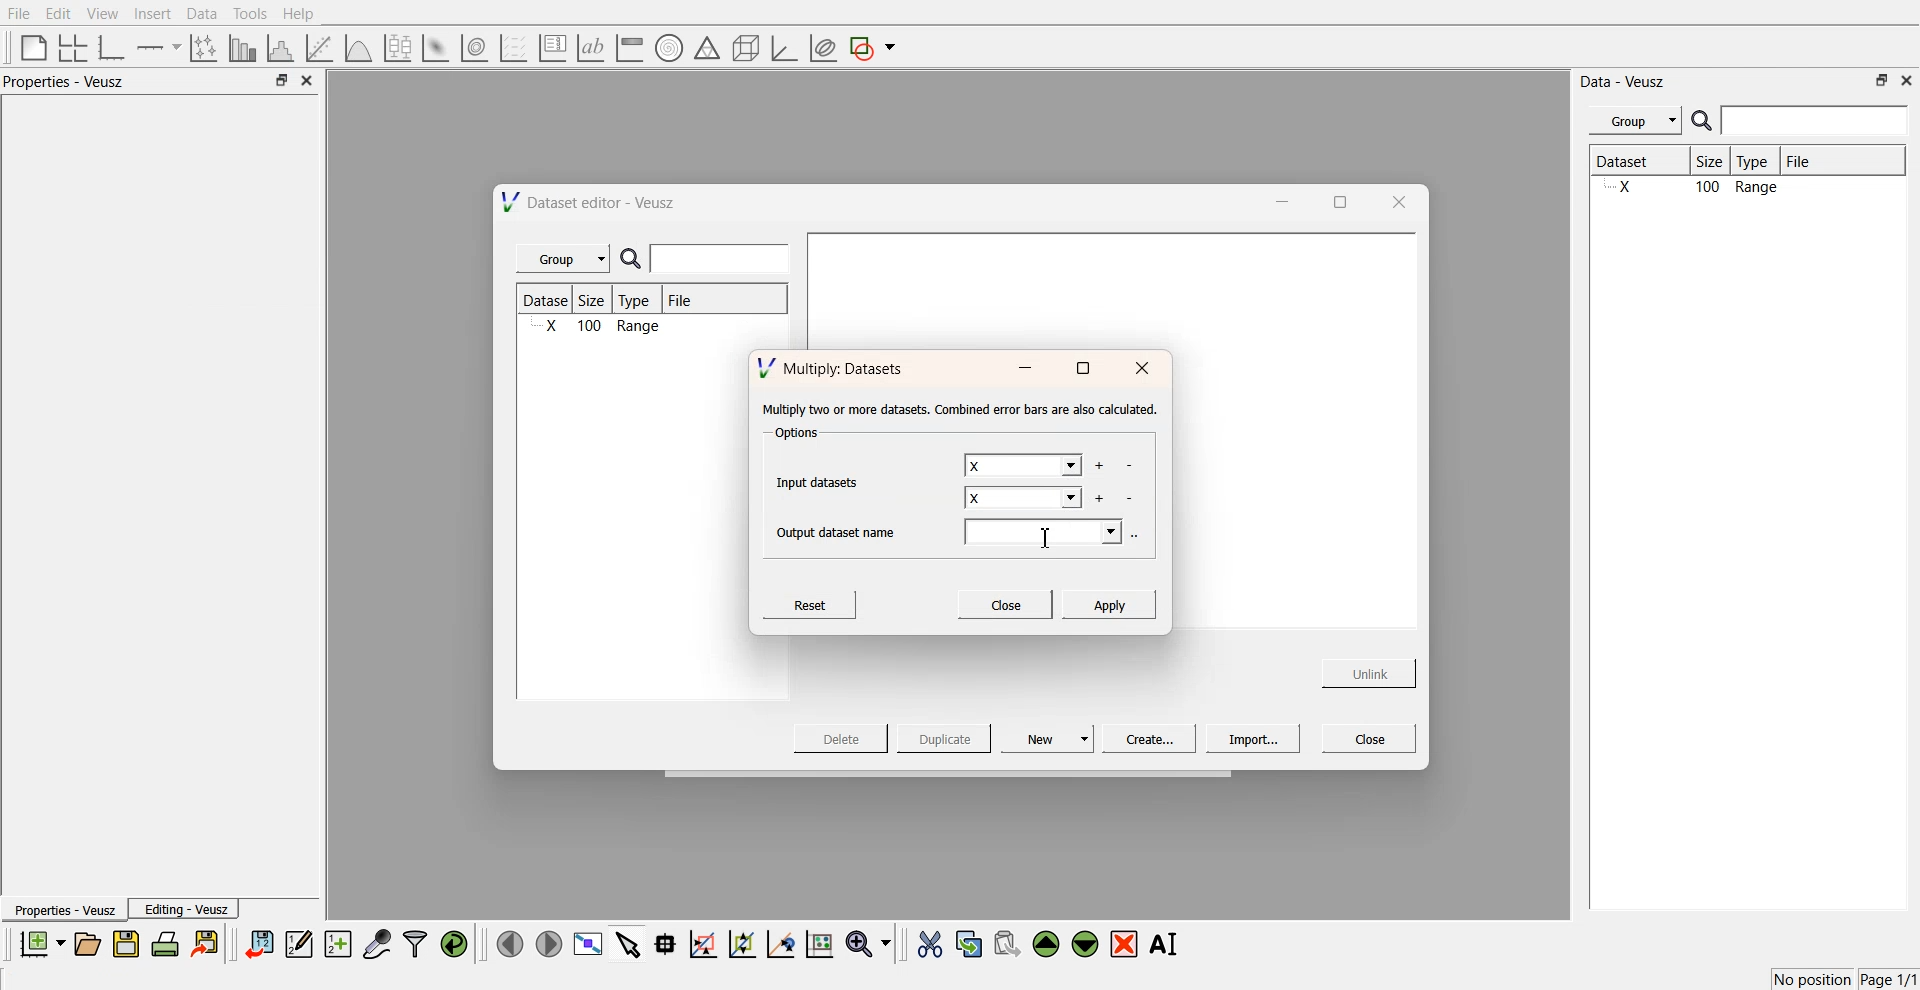  I want to click on histogram, so click(284, 47).